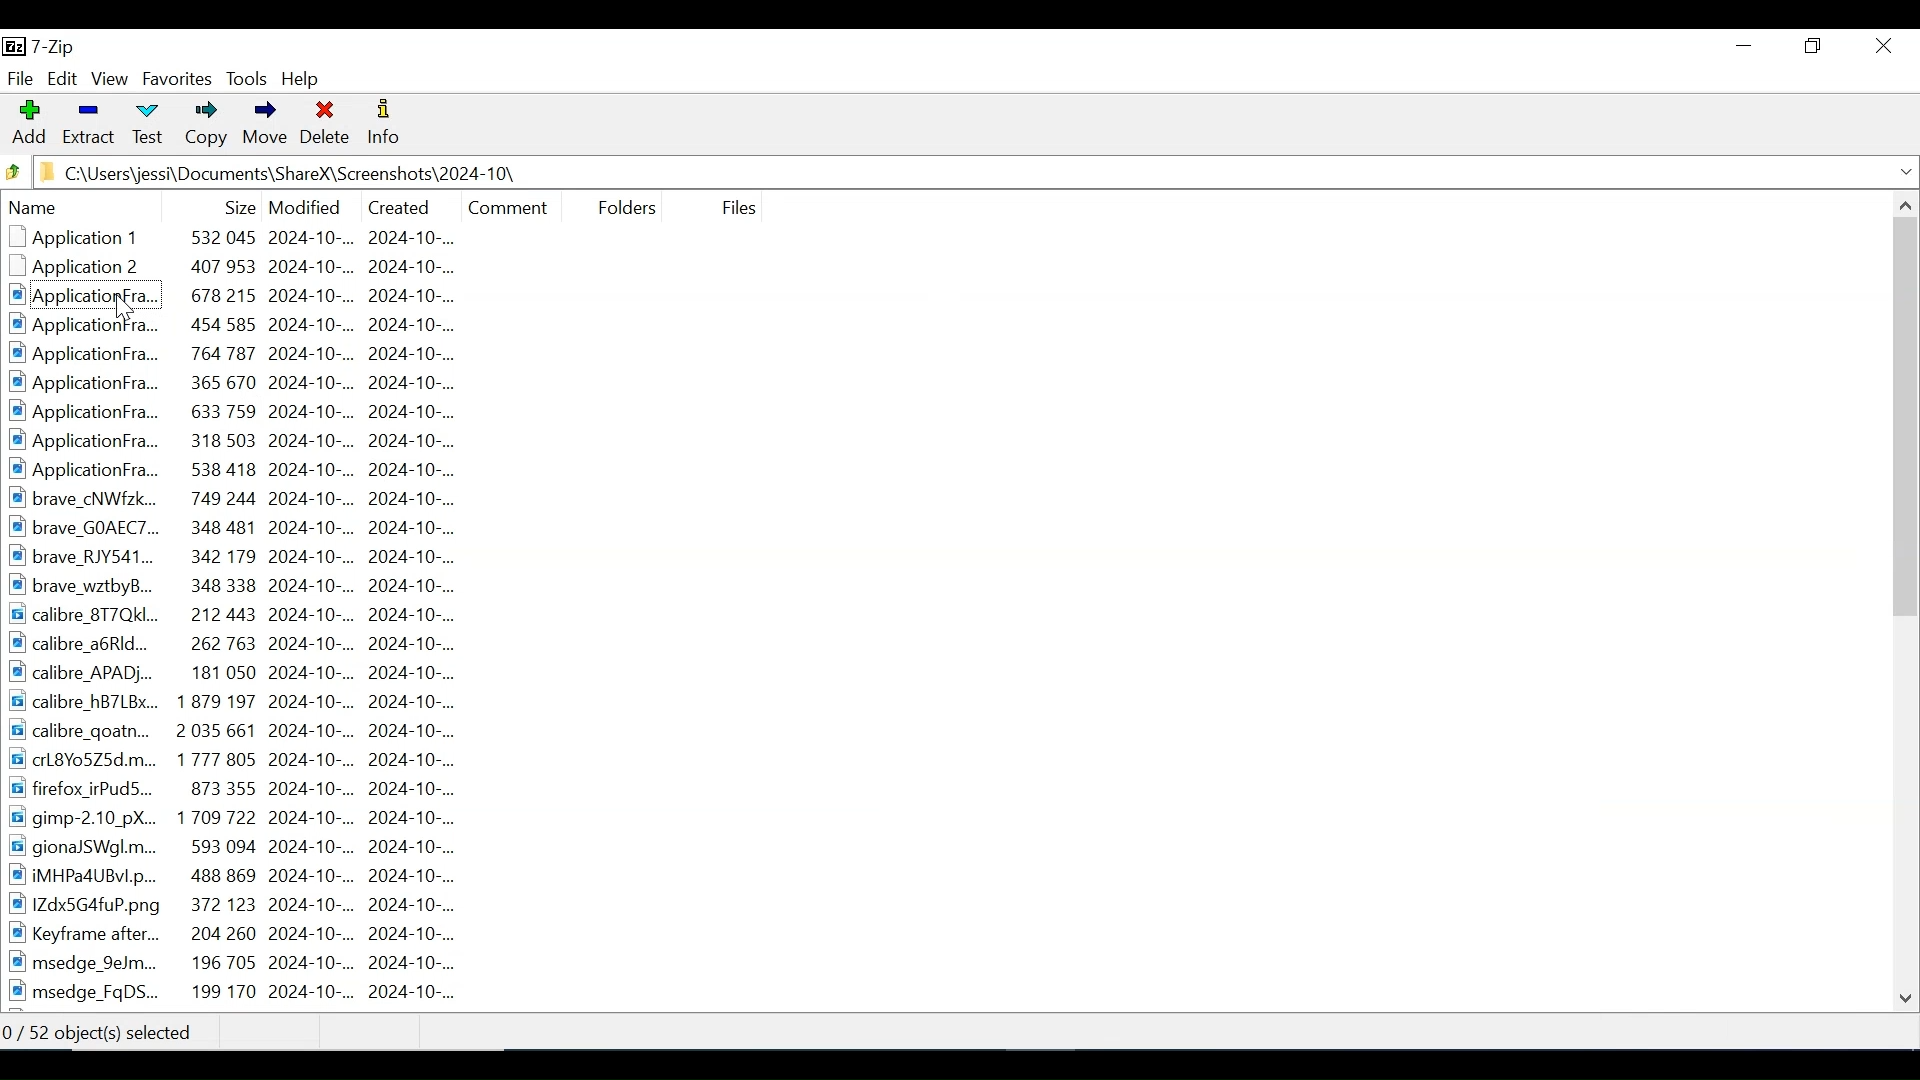 The height and width of the screenshot is (1080, 1920). What do you see at coordinates (1744, 45) in the screenshot?
I see `Minimize` at bounding box center [1744, 45].